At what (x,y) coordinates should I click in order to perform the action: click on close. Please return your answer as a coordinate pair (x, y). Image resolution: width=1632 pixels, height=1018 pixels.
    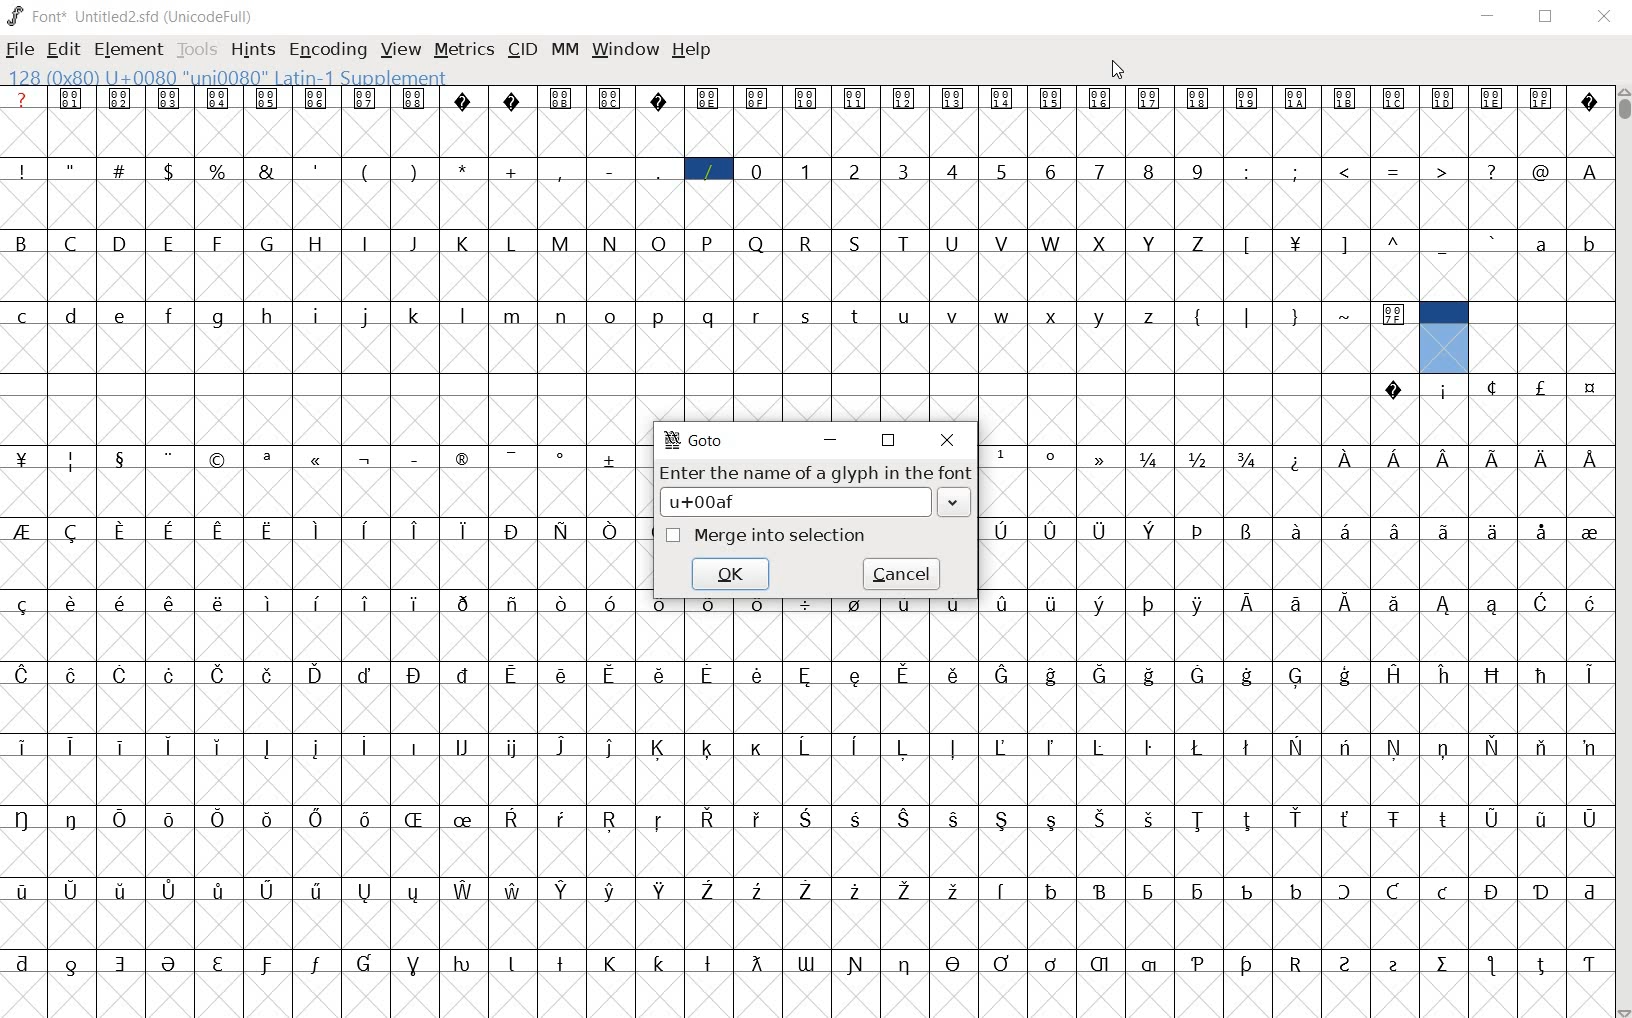
    Looking at the image, I should click on (945, 438).